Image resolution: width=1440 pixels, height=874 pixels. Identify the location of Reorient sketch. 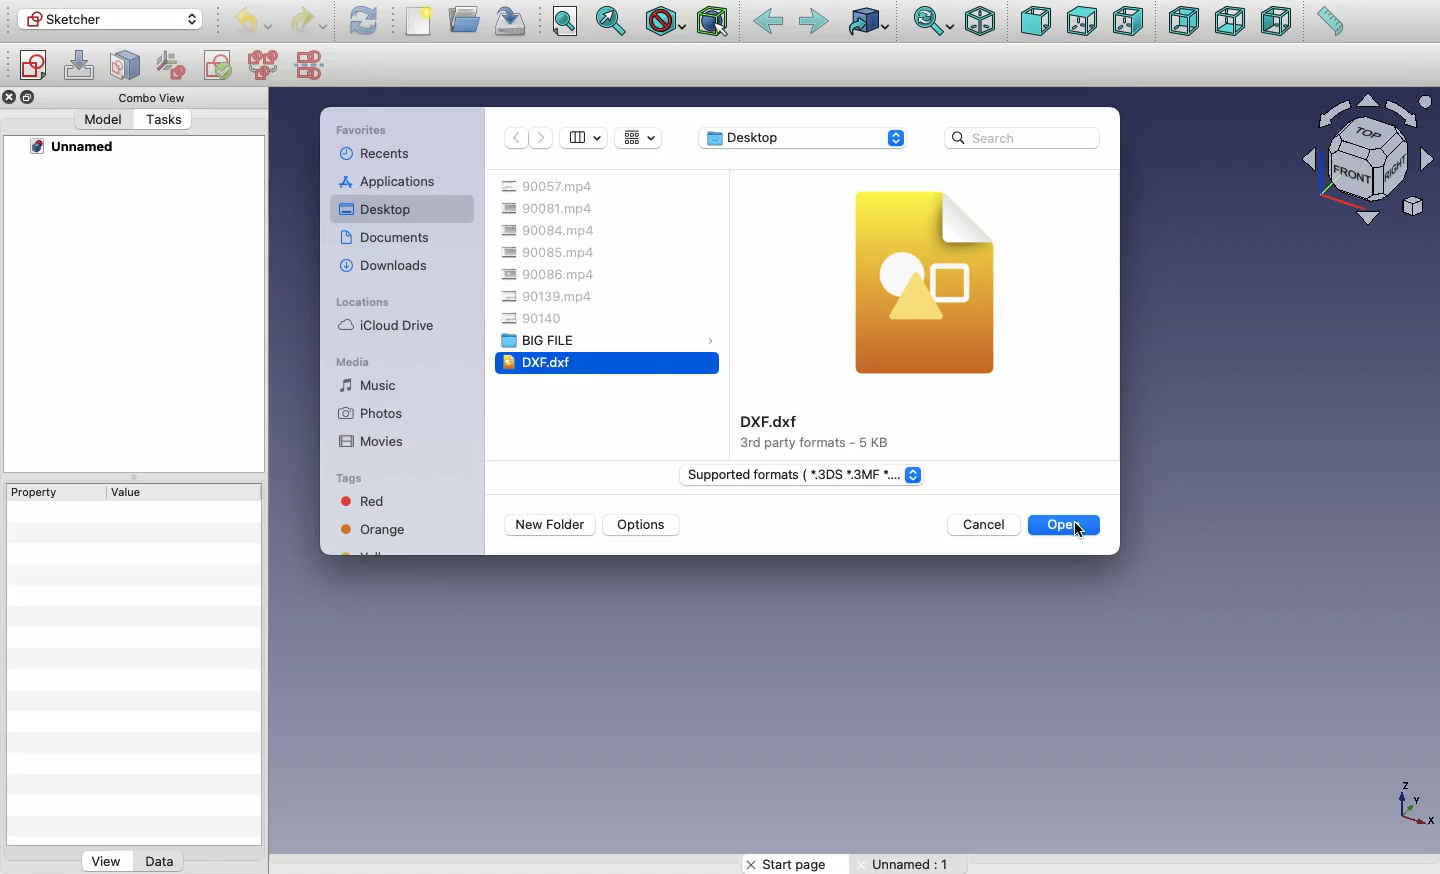
(173, 64).